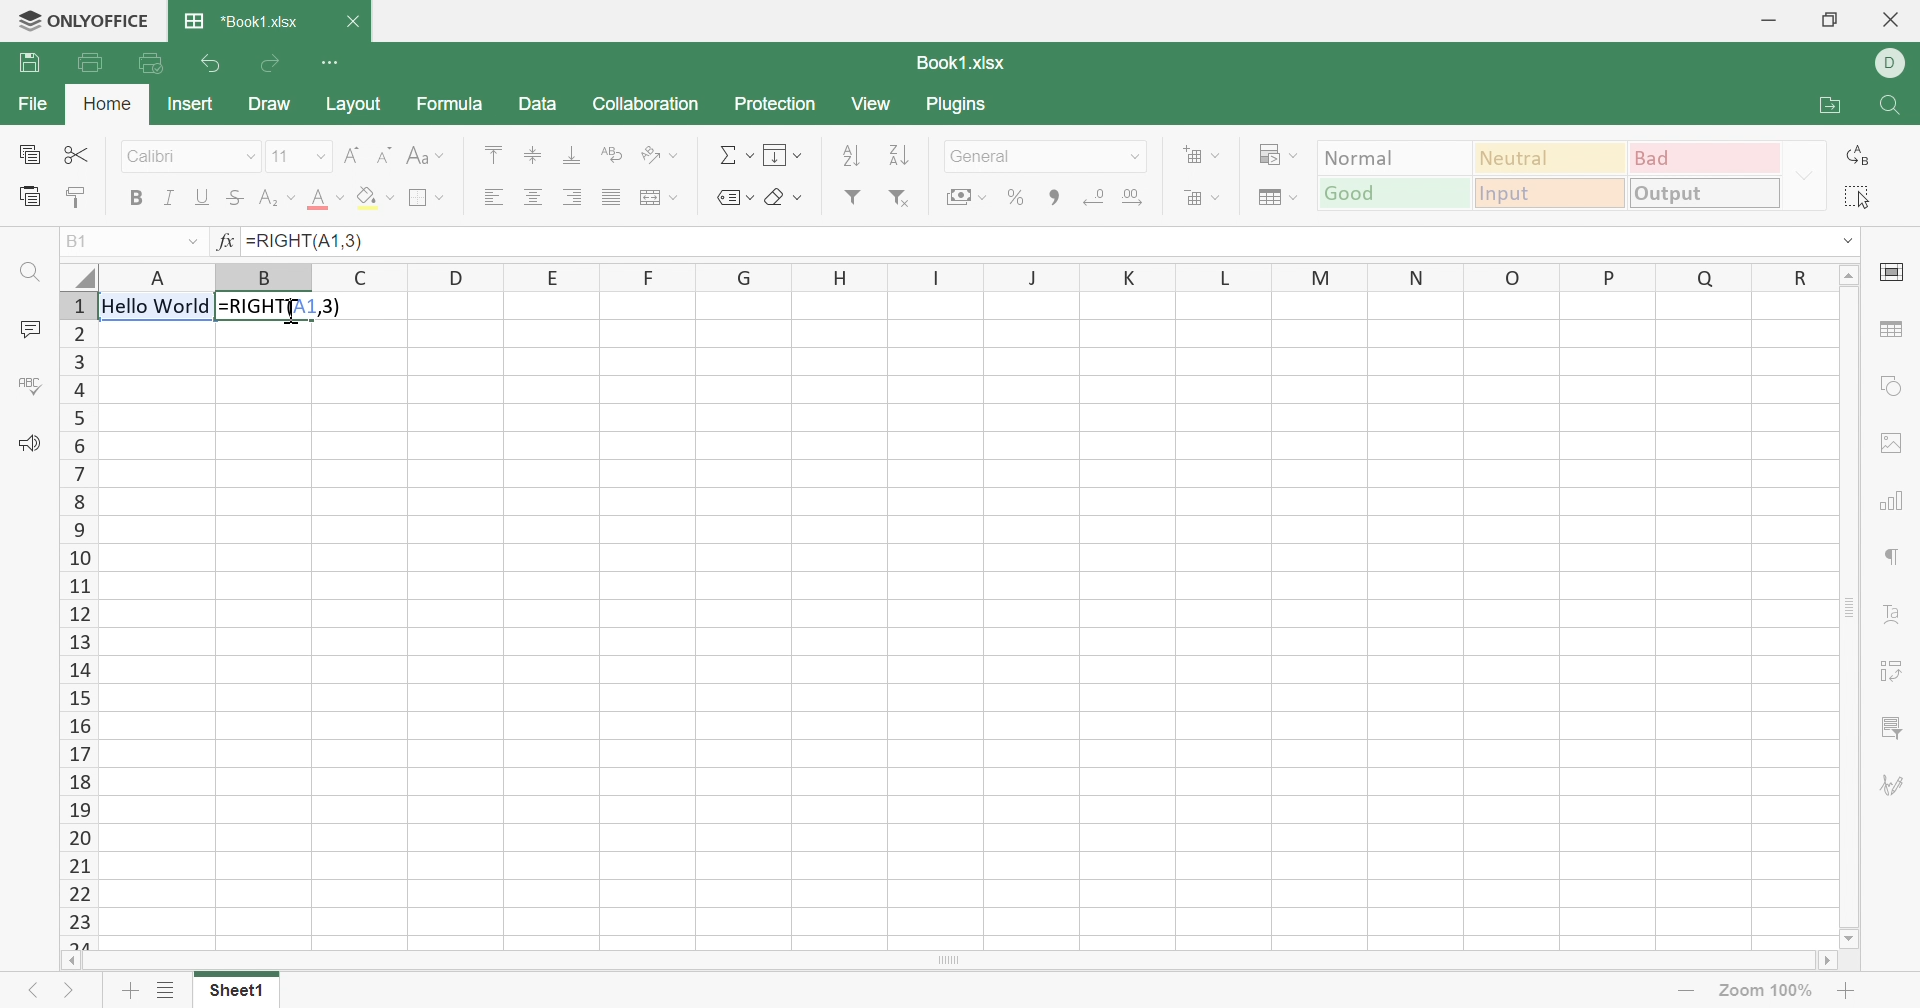 The width and height of the screenshot is (1920, 1008). What do you see at coordinates (76, 154) in the screenshot?
I see `Cut` at bounding box center [76, 154].